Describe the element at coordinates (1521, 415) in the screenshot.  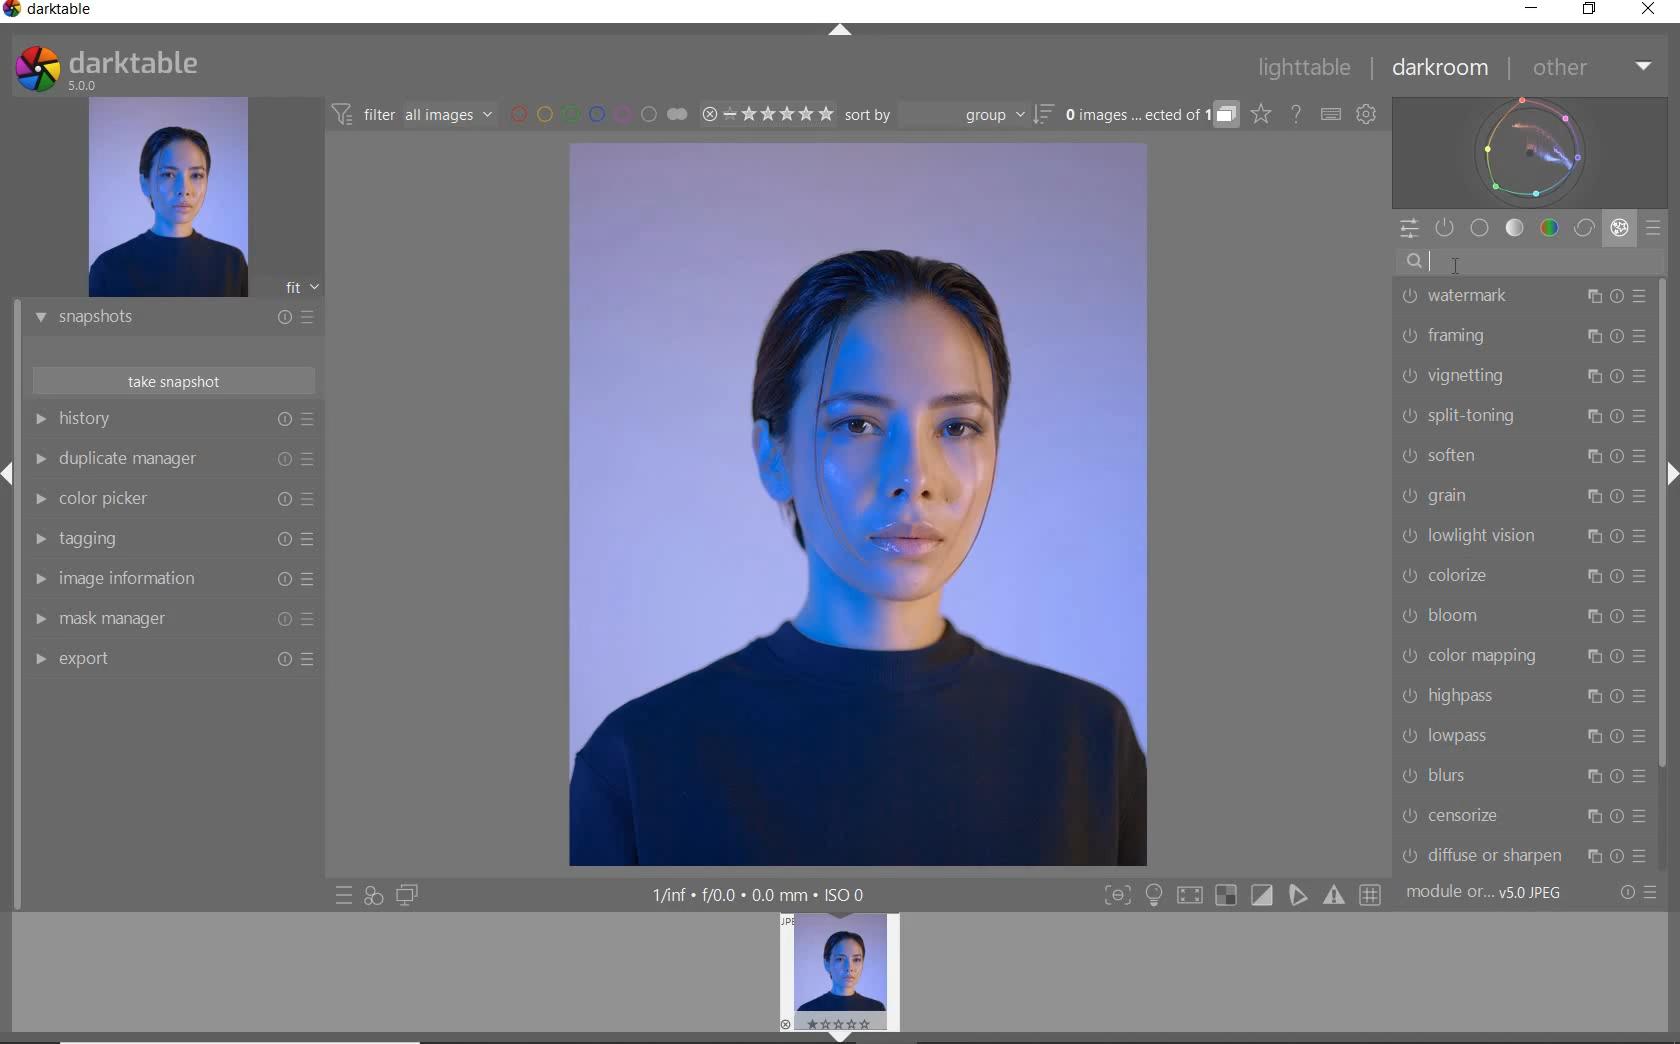
I see `SPLIT-TONING` at that location.